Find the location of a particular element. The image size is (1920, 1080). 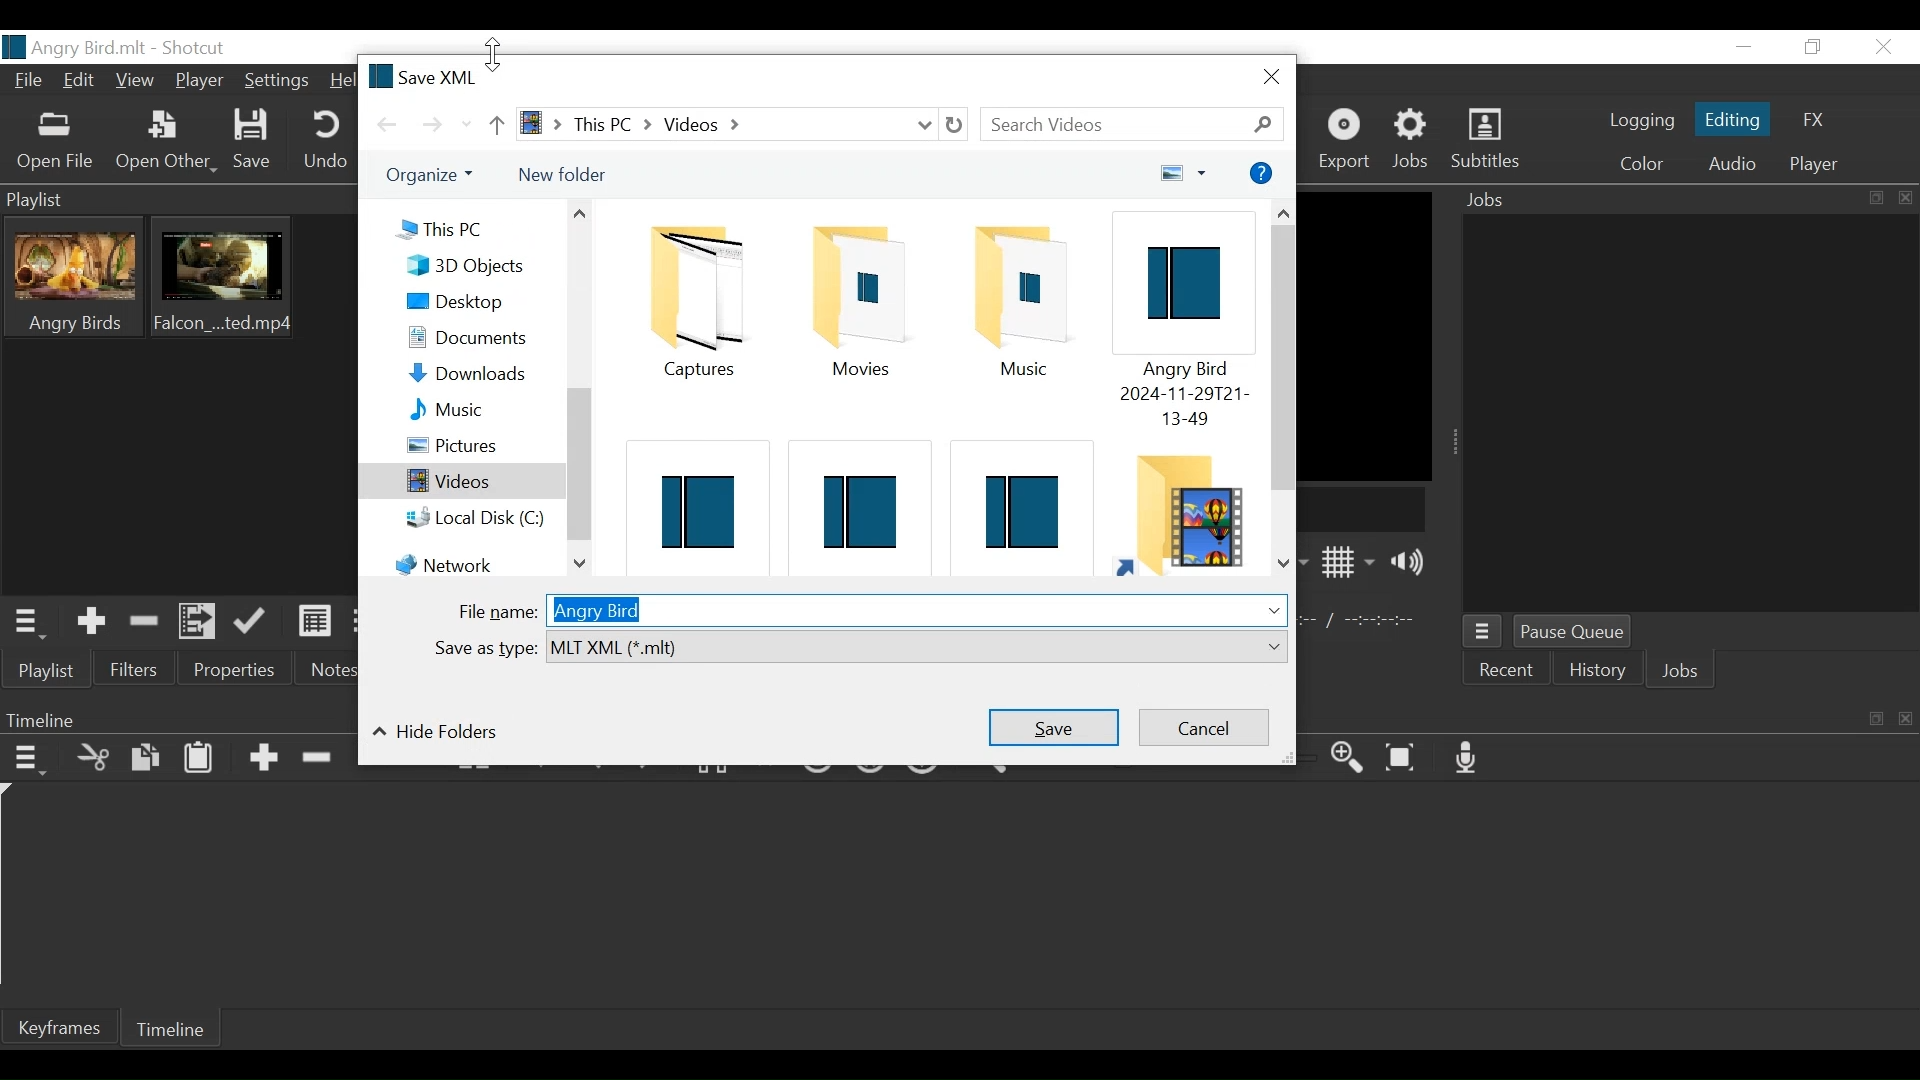

Zoom timeline to fit is located at coordinates (1407, 758).